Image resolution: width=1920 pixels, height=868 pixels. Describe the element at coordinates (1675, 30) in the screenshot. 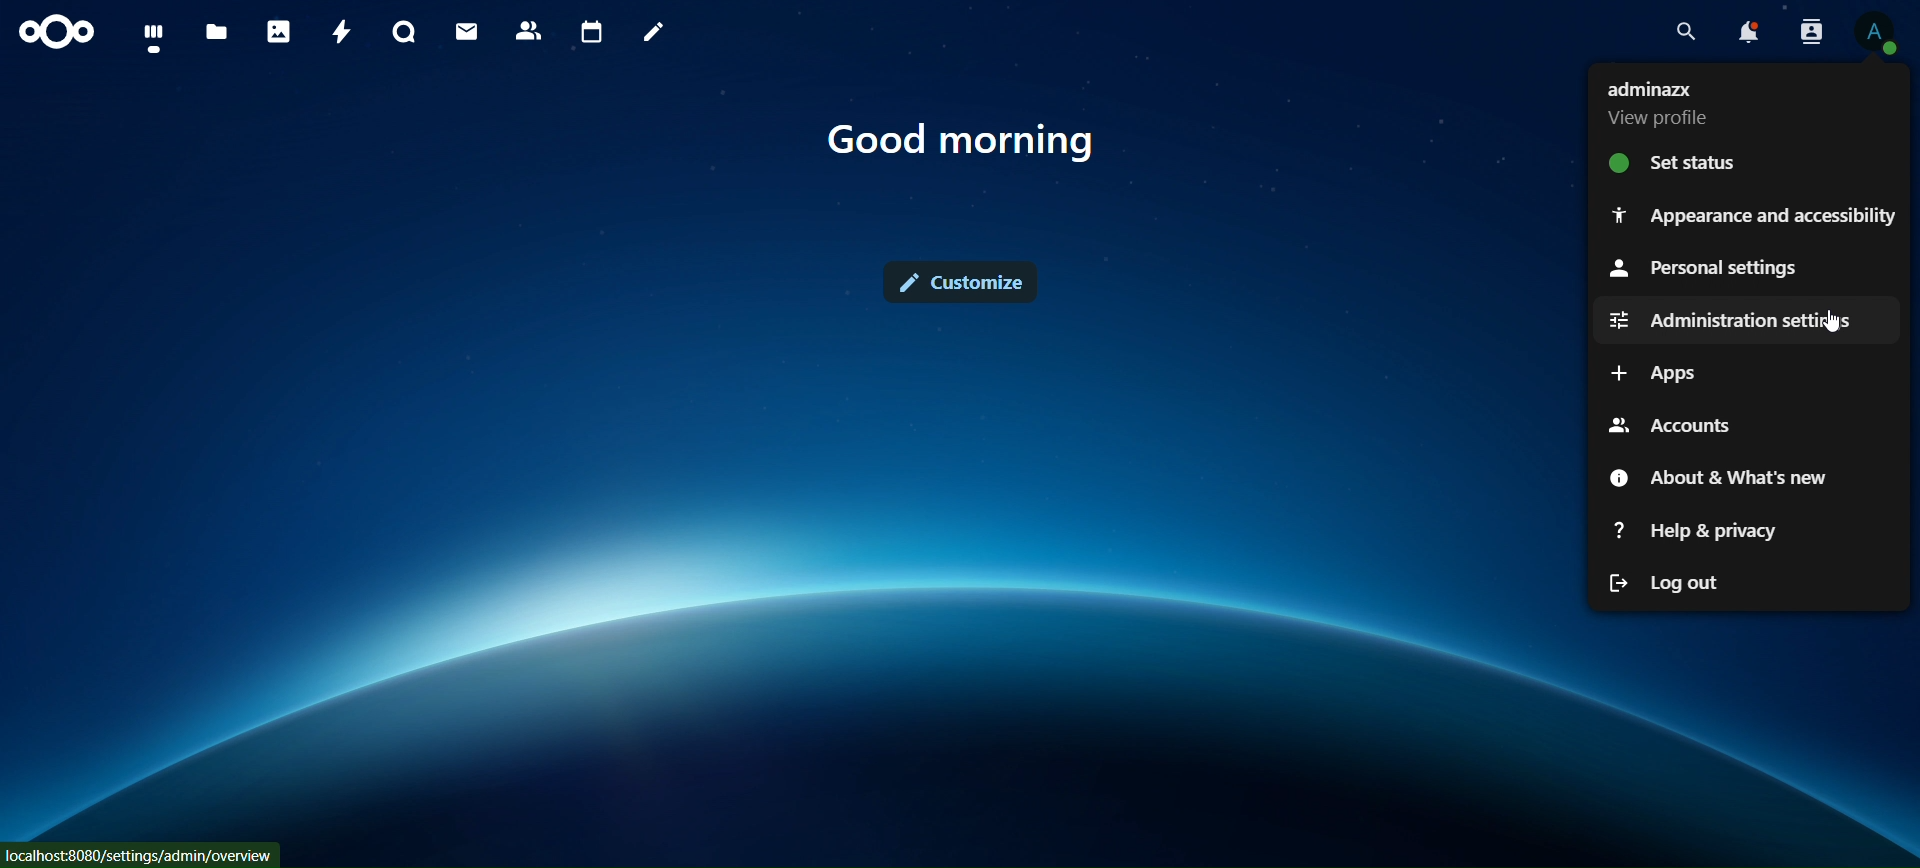

I see `search` at that location.